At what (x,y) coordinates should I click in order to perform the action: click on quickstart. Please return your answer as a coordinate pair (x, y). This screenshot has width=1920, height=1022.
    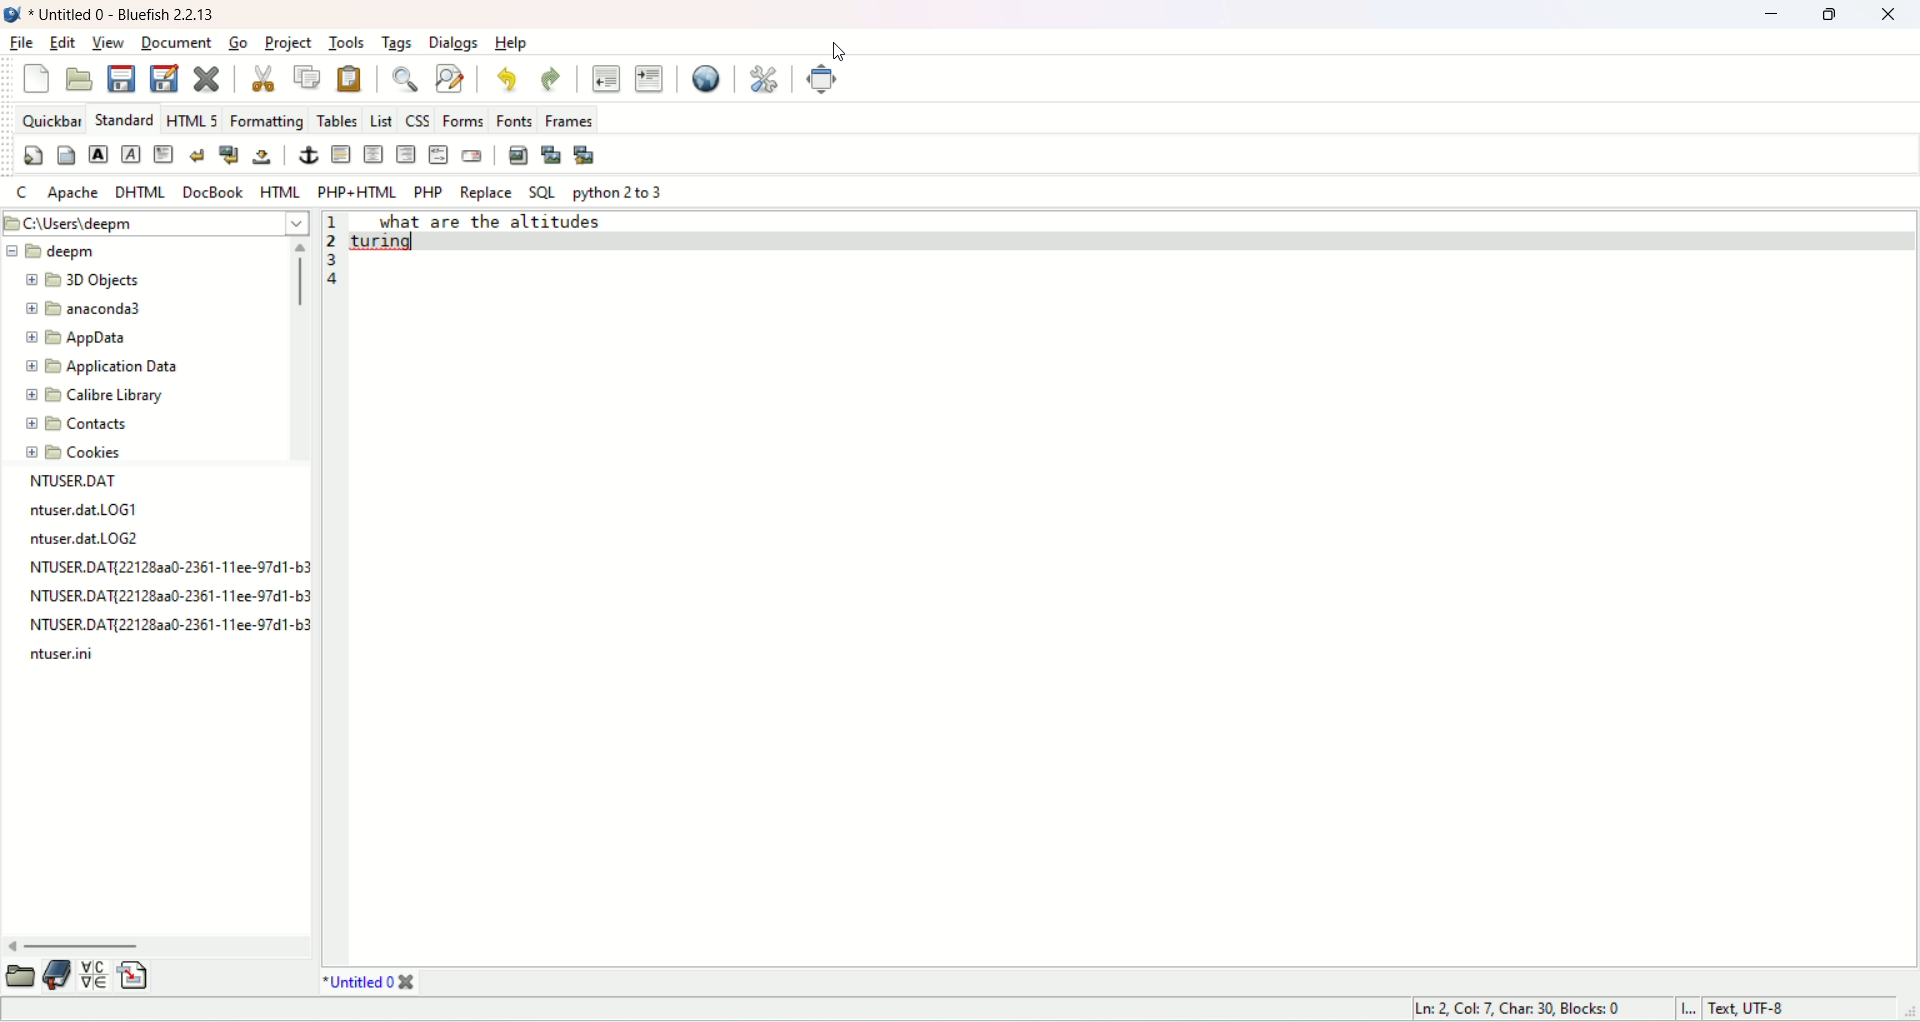
    Looking at the image, I should click on (33, 157).